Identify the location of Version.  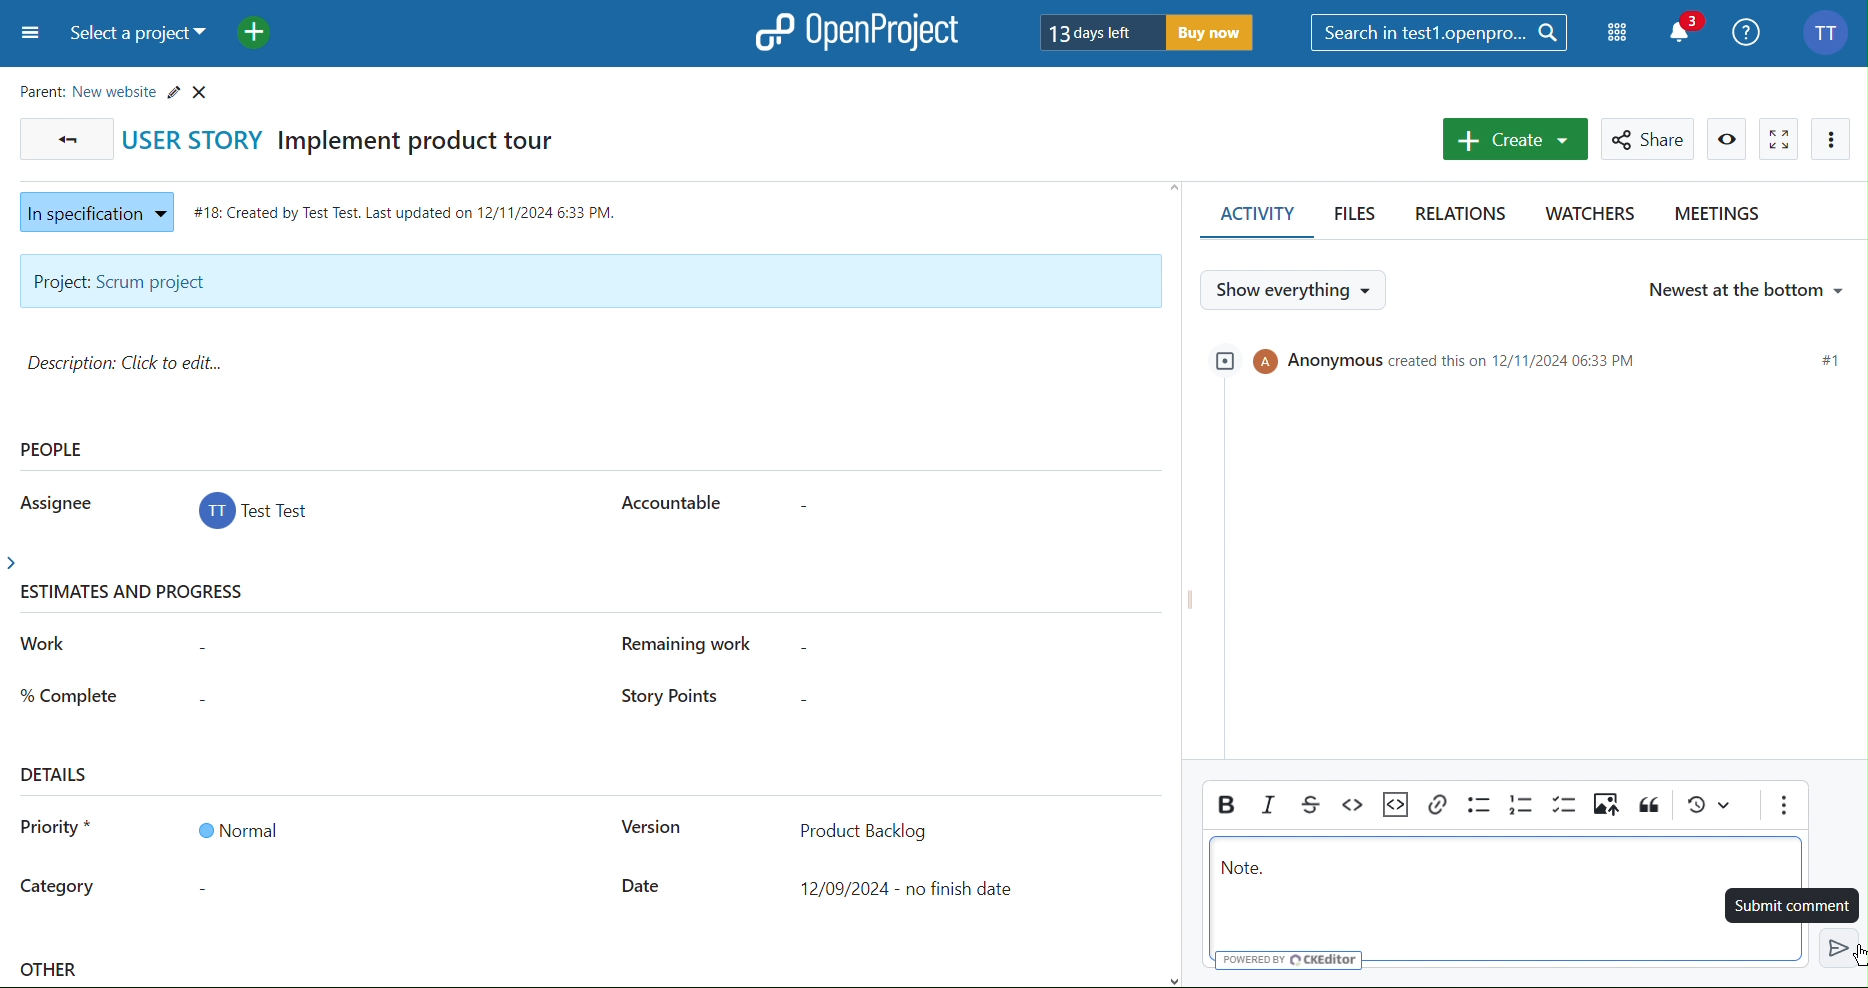
(650, 830).